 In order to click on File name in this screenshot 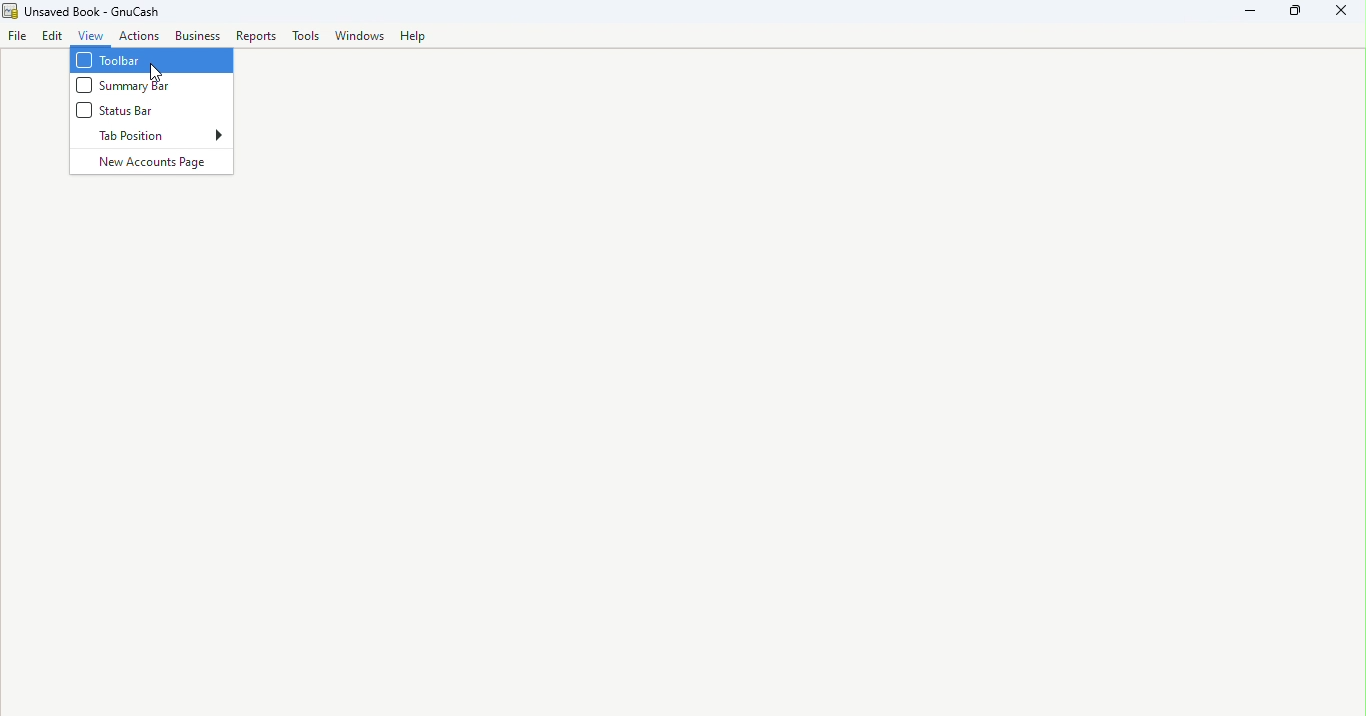, I will do `click(83, 11)`.